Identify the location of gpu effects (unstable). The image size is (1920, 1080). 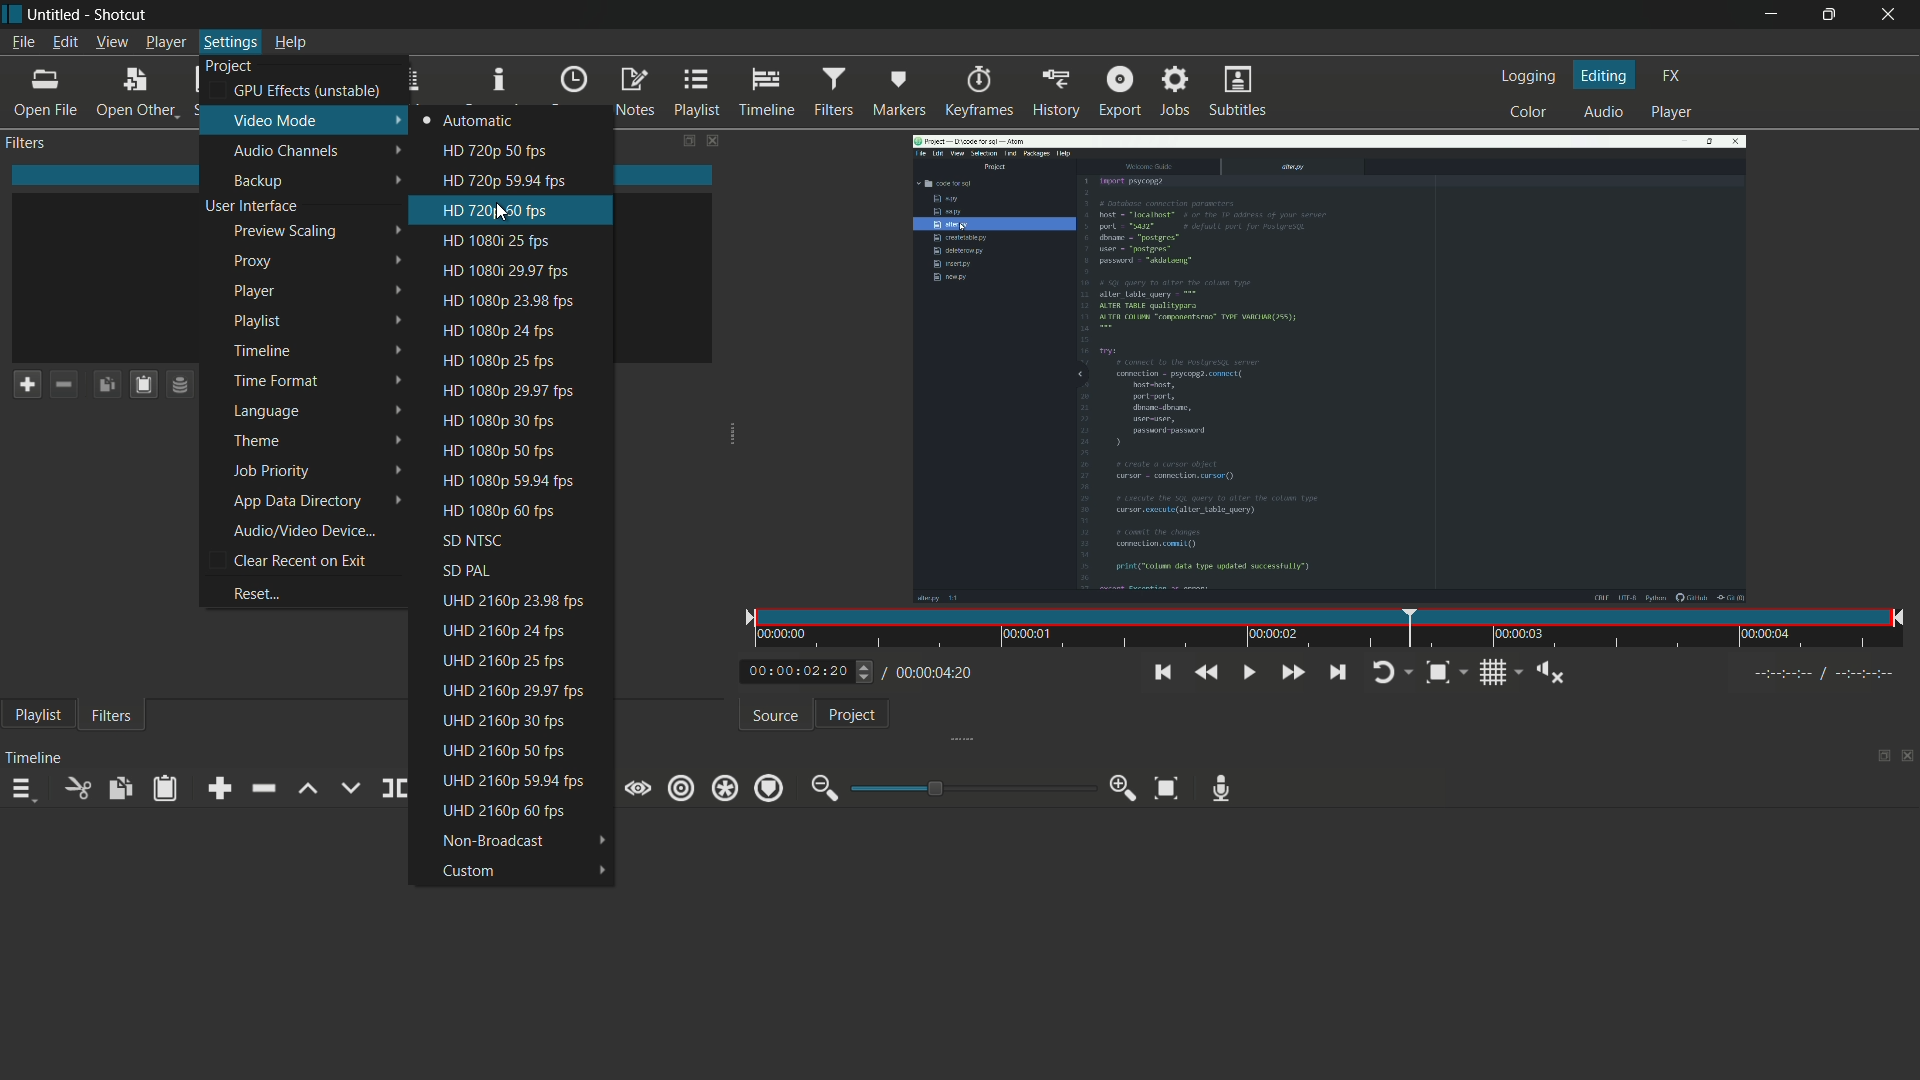
(308, 92).